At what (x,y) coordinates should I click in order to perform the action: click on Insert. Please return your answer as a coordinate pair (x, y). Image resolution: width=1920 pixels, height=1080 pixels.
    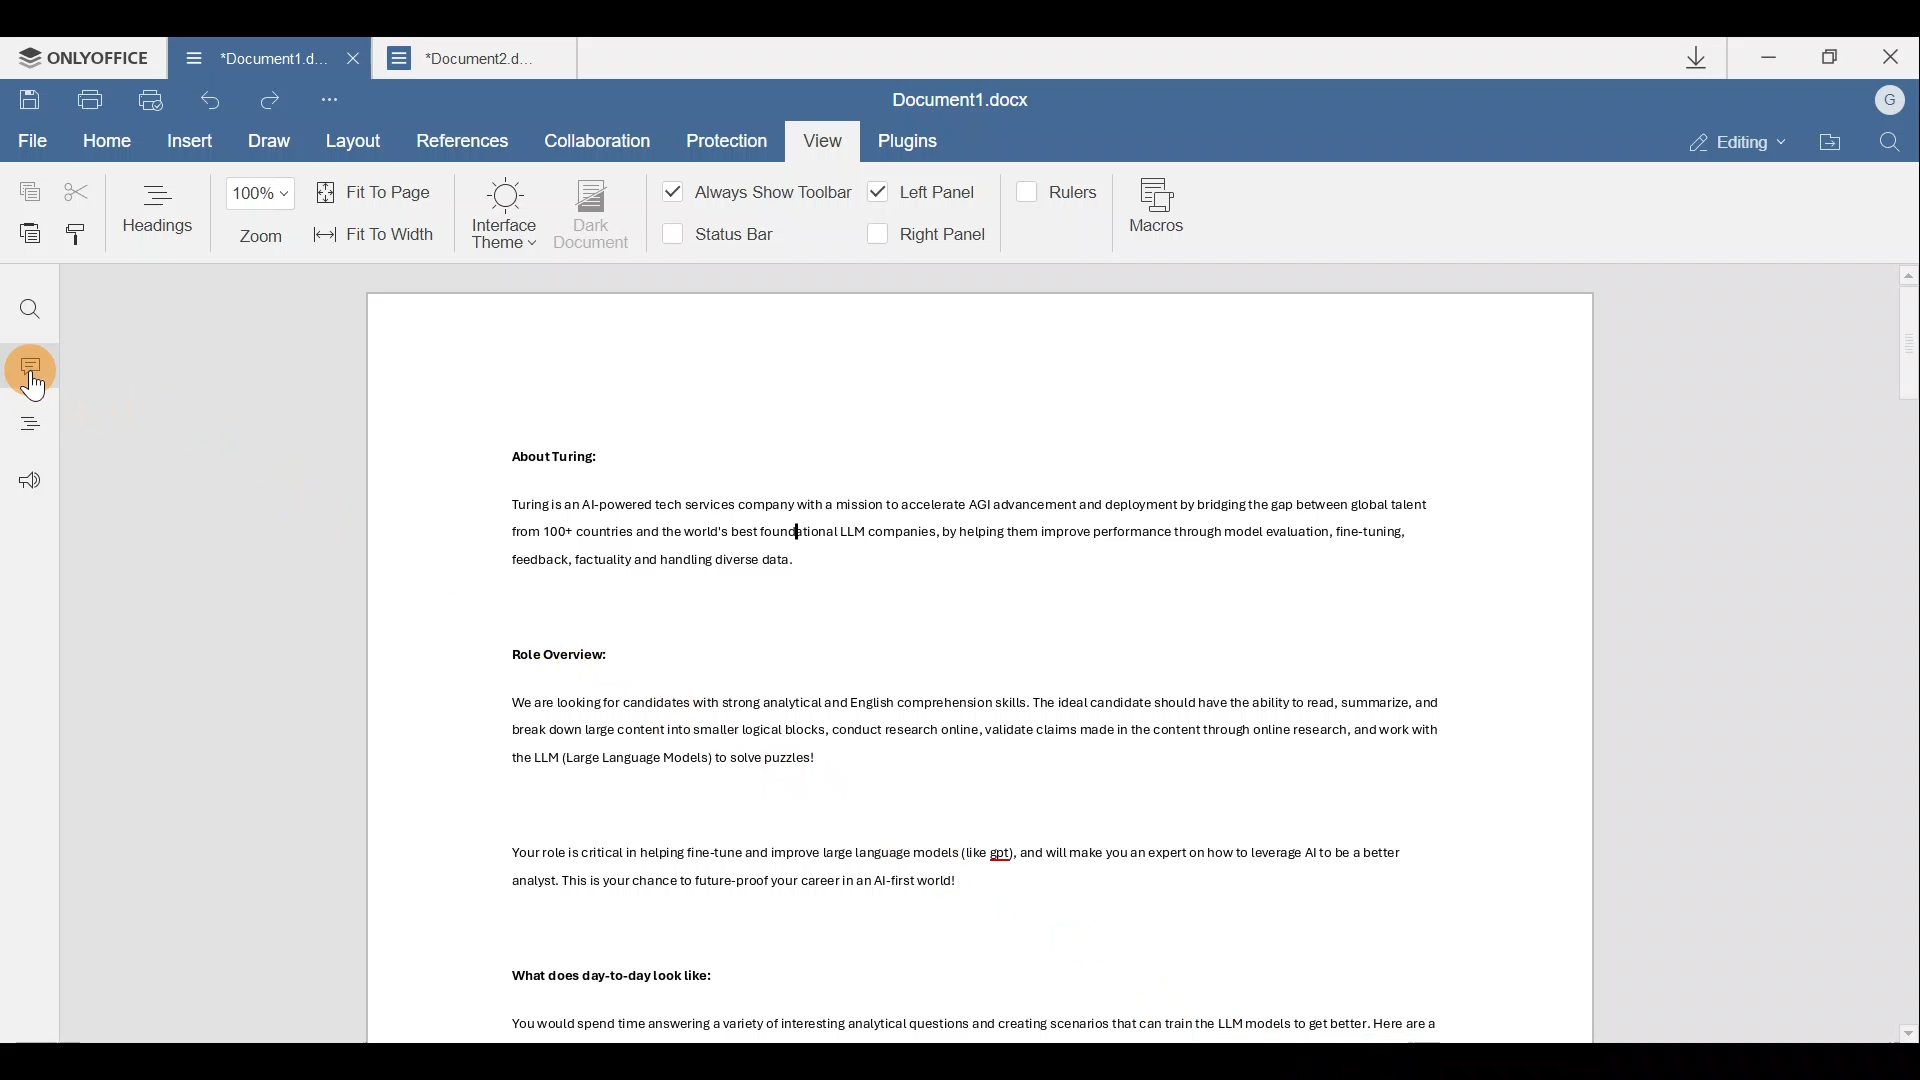
    Looking at the image, I should click on (187, 144).